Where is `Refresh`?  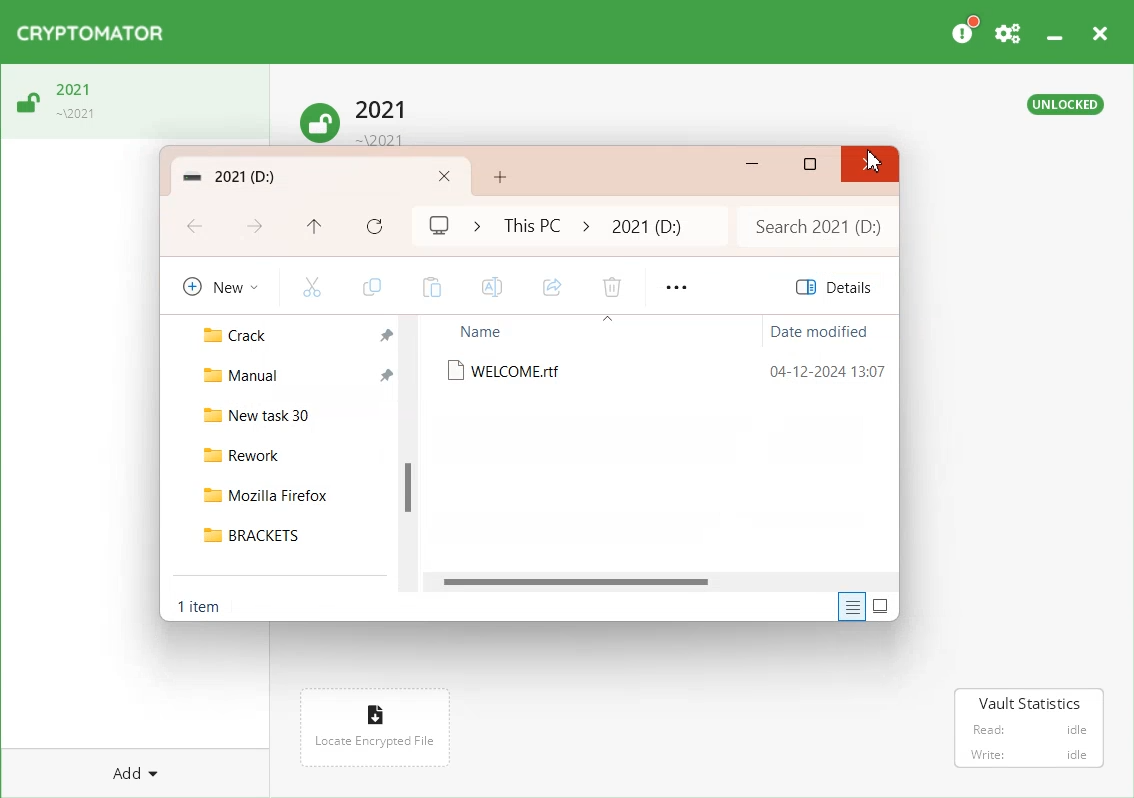
Refresh is located at coordinates (375, 226).